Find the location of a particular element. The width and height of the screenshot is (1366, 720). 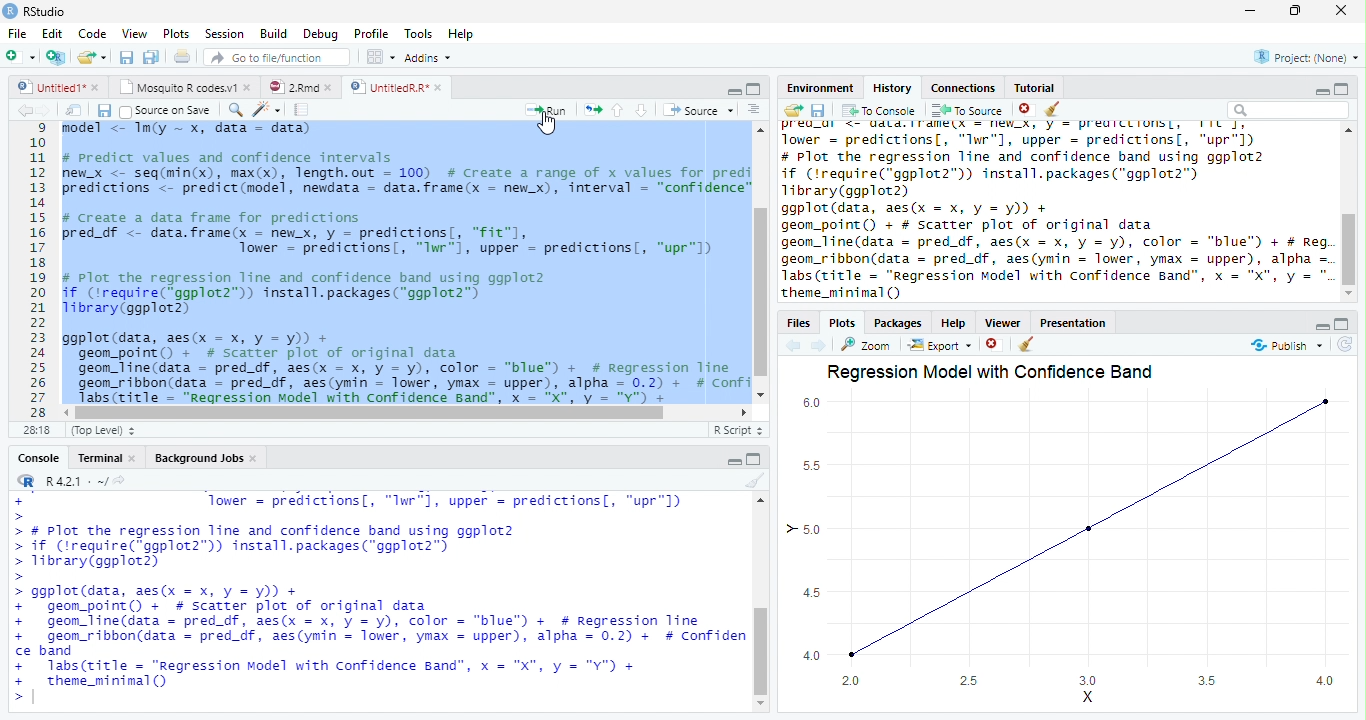

Scrollbar is located at coordinates (1349, 215).